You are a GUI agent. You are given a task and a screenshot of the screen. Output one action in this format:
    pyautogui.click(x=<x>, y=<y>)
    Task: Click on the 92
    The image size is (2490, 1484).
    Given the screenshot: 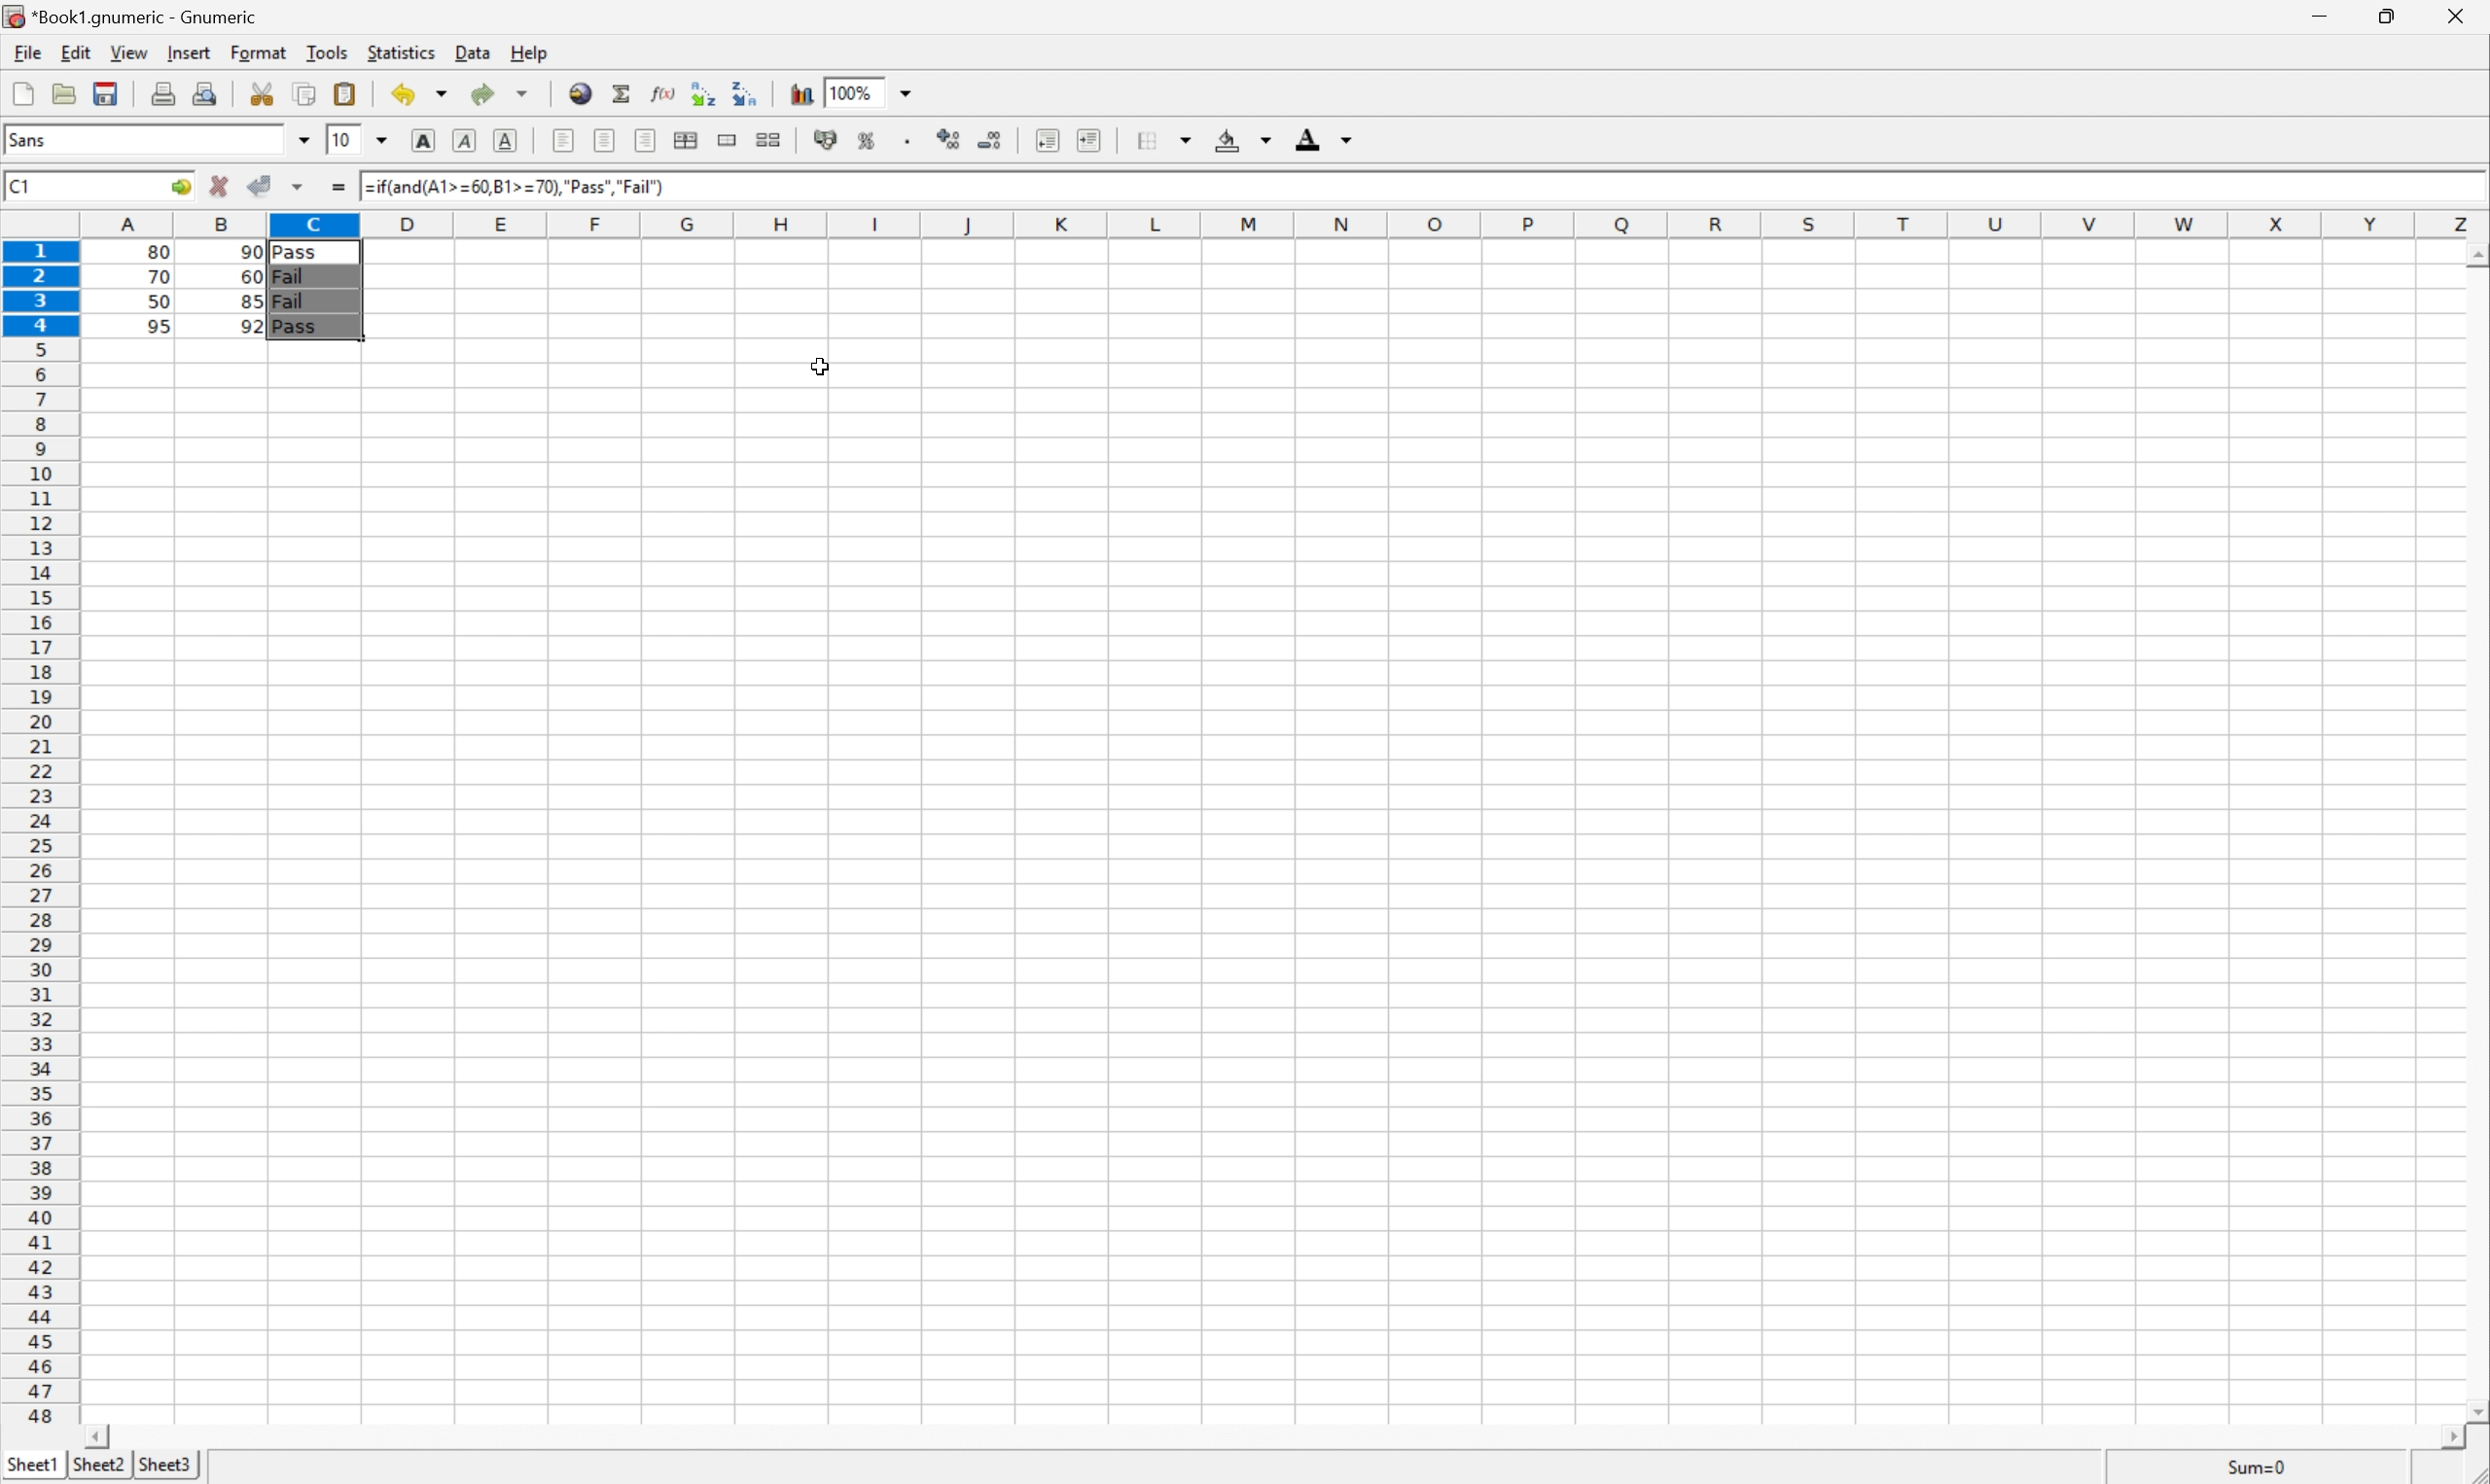 What is the action you would take?
    pyautogui.click(x=252, y=325)
    